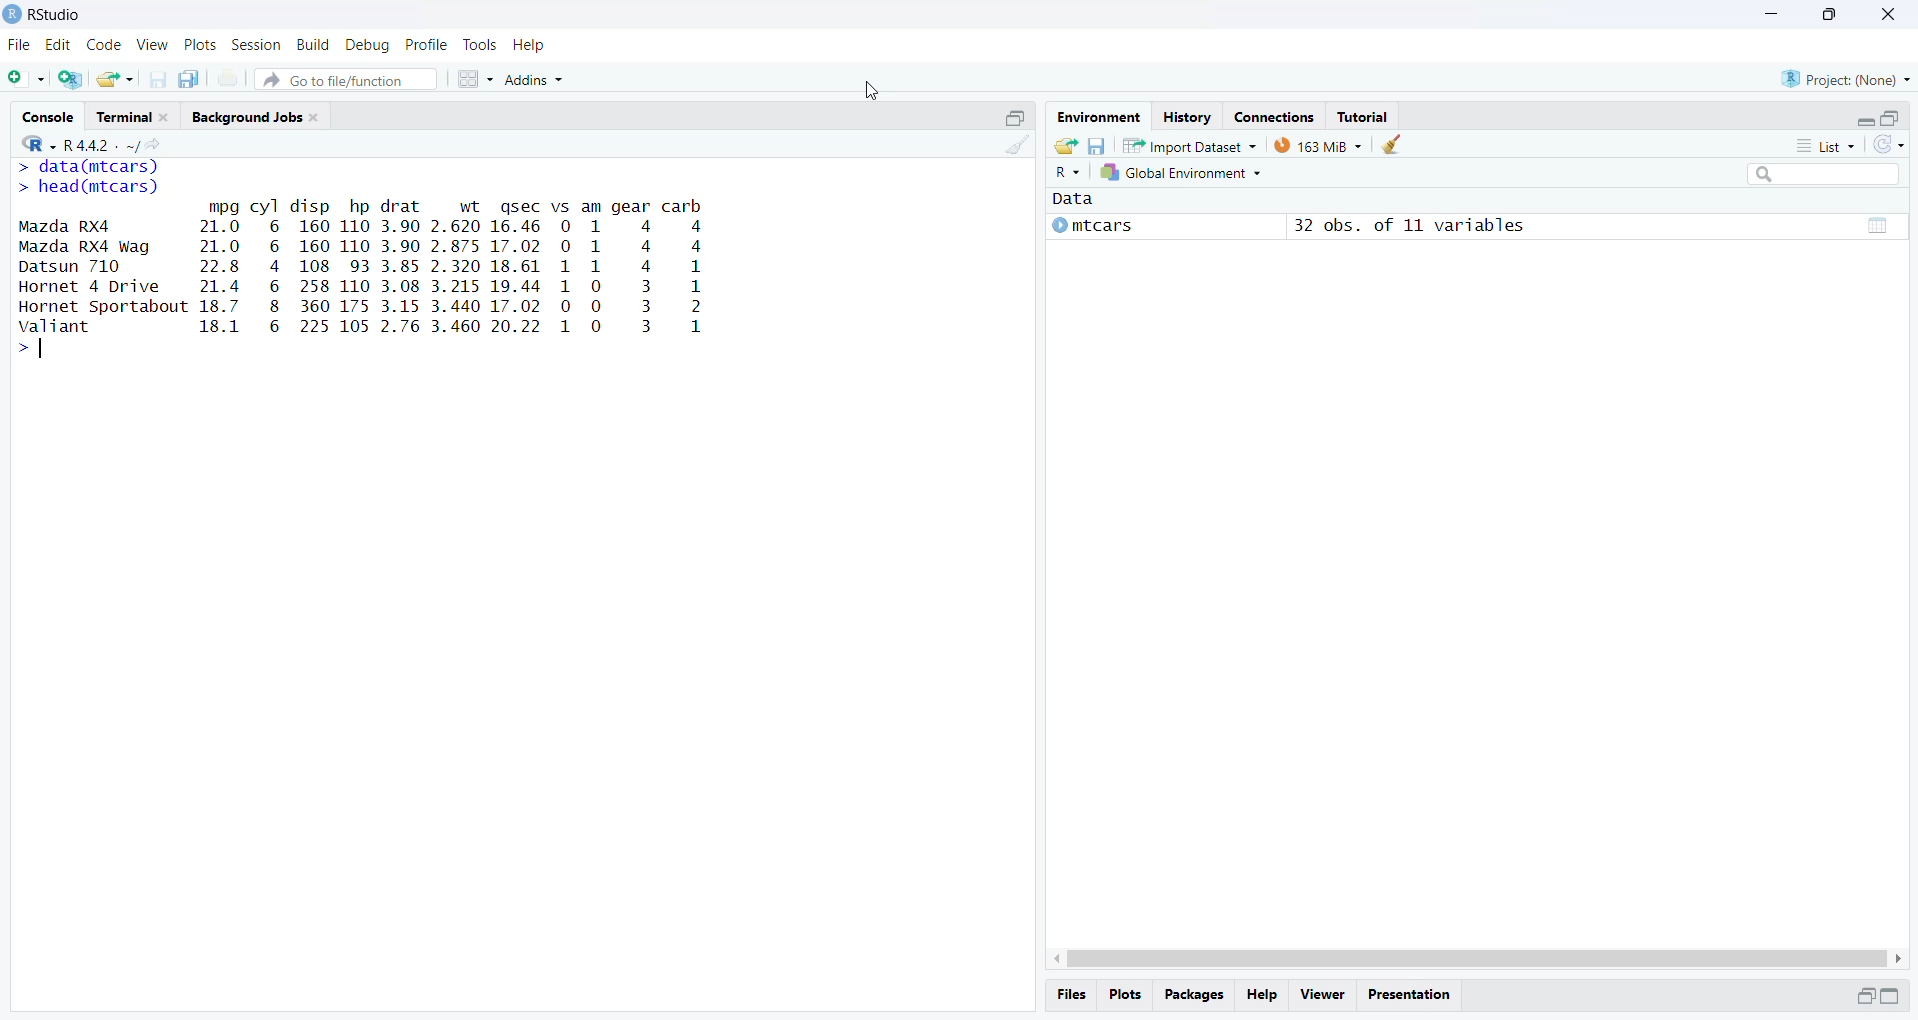  What do you see at coordinates (1829, 146) in the screenshot?
I see `list` at bounding box center [1829, 146].